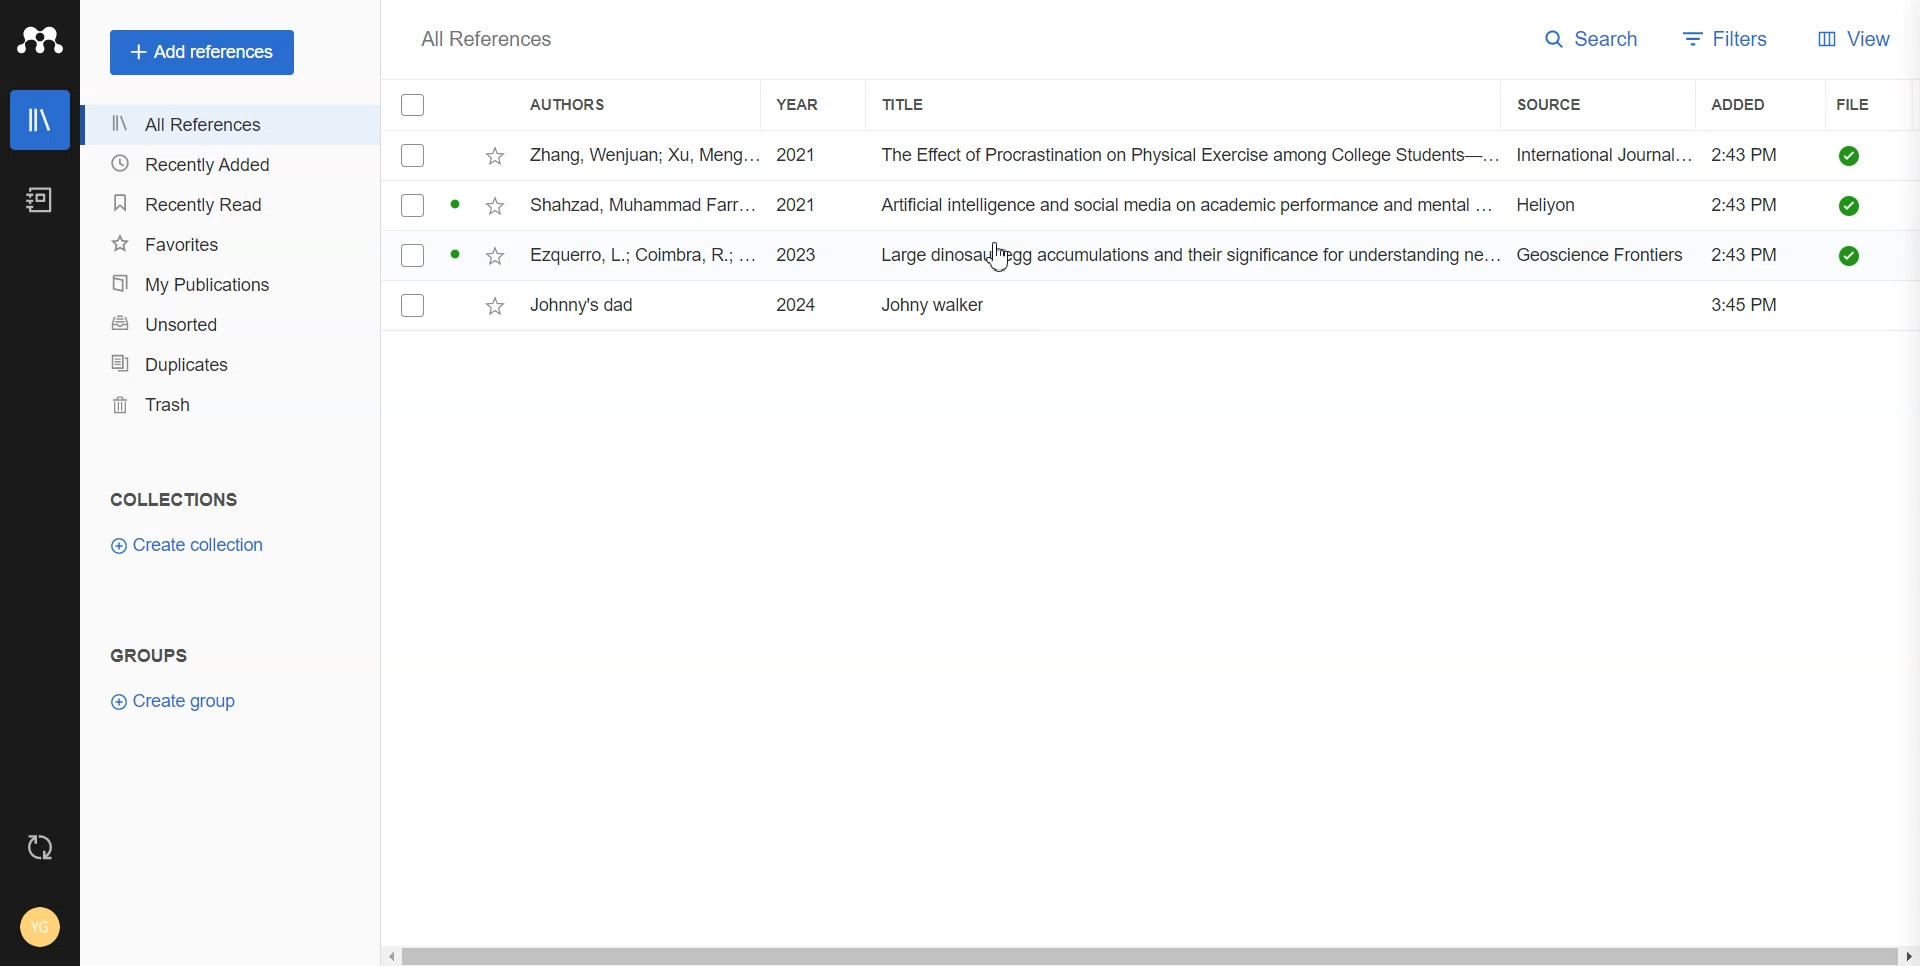 The height and width of the screenshot is (966, 1920). I want to click on 2024, so click(794, 304).